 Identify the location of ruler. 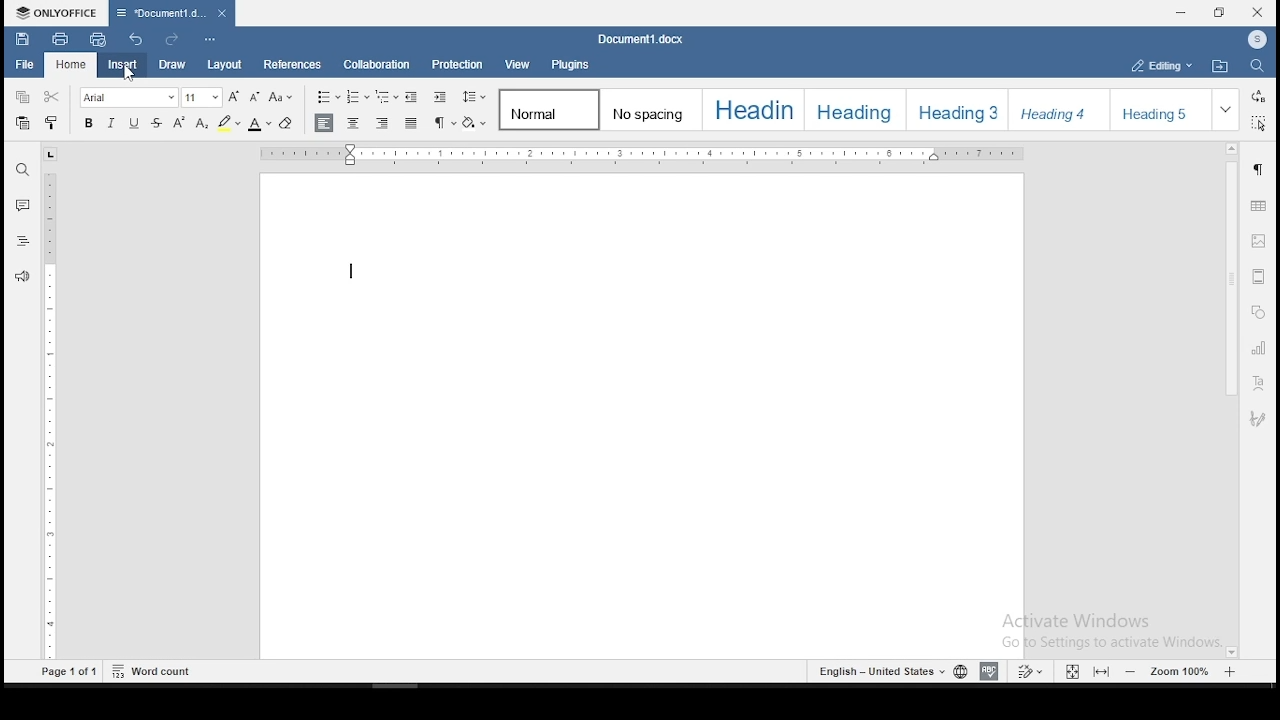
(53, 416).